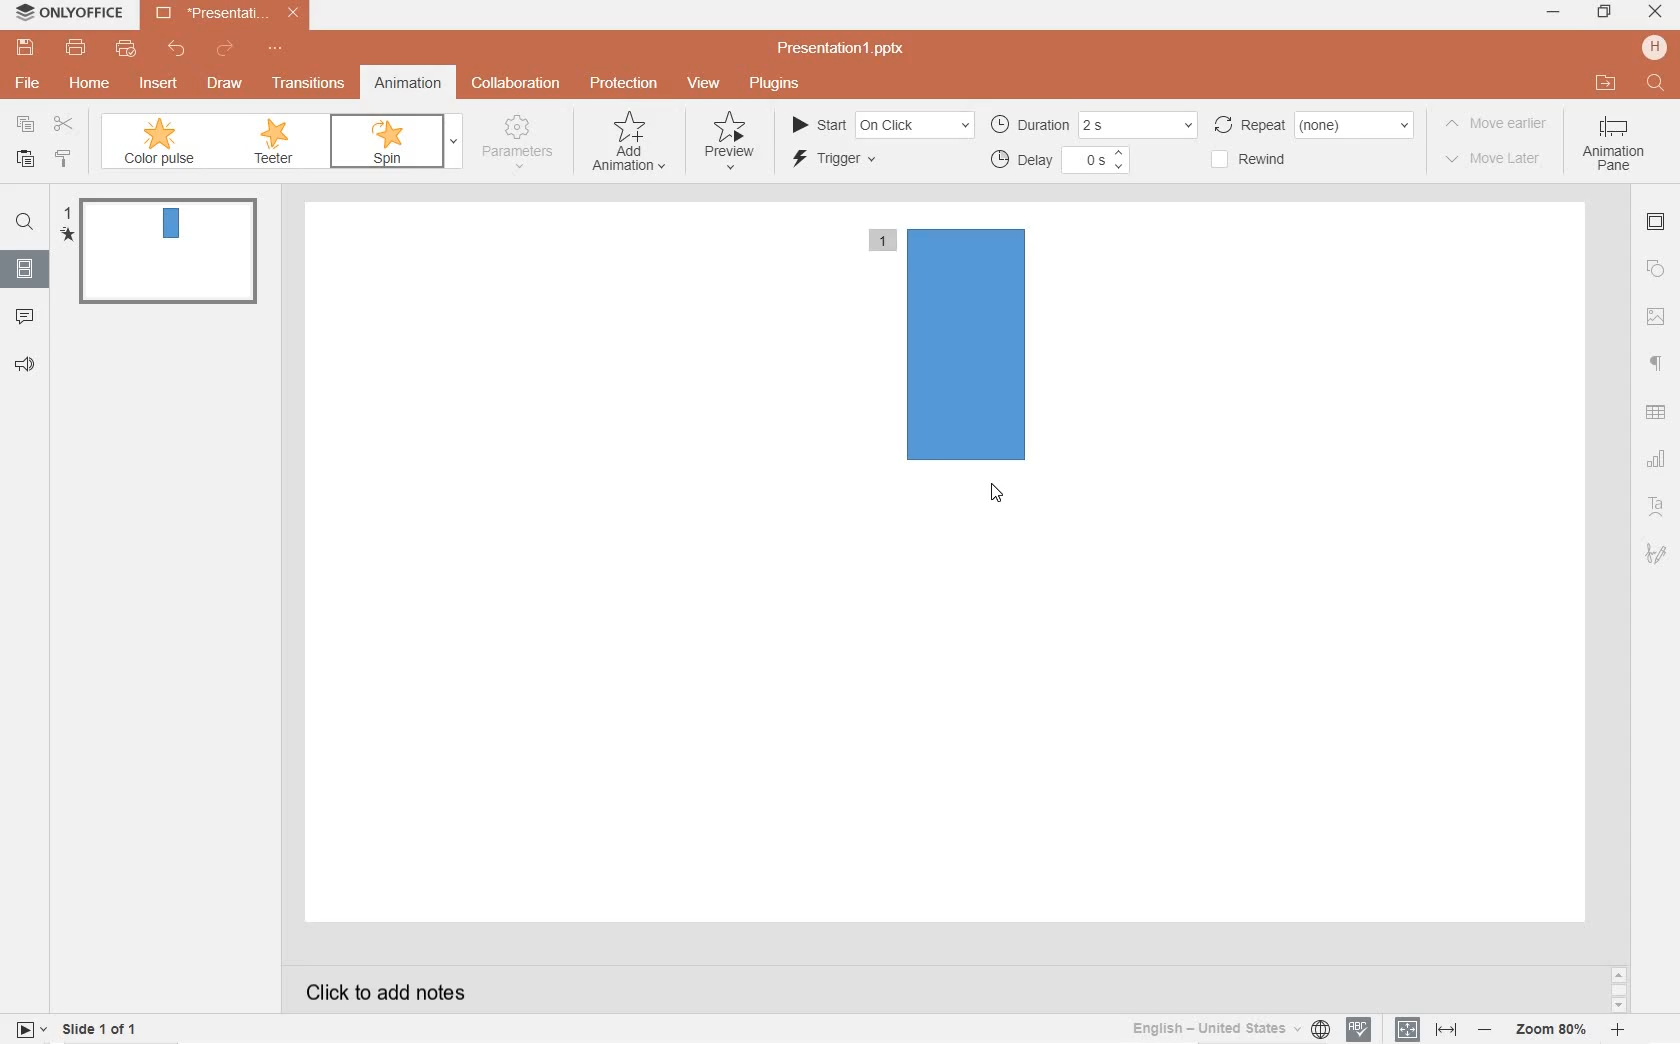 The image size is (1680, 1044). What do you see at coordinates (24, 225) in the screenshot?
I see `find` at bounding box center [24, 225].